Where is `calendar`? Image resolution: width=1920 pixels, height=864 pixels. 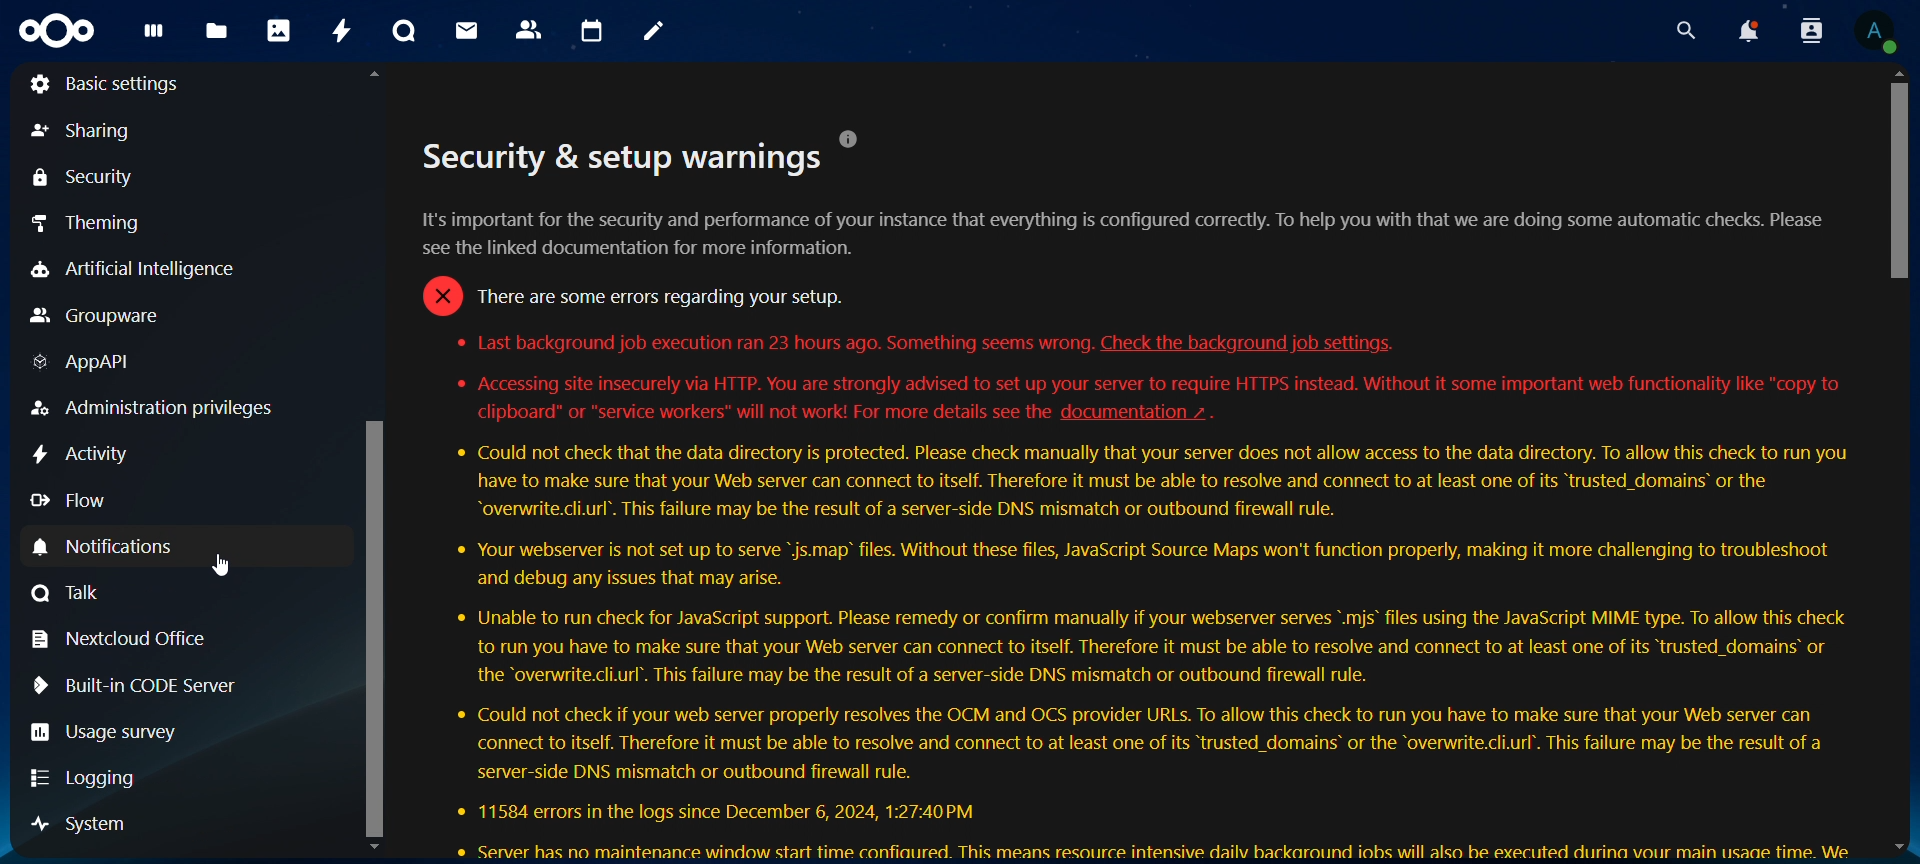 calendar is located at coordinates (592, 32).